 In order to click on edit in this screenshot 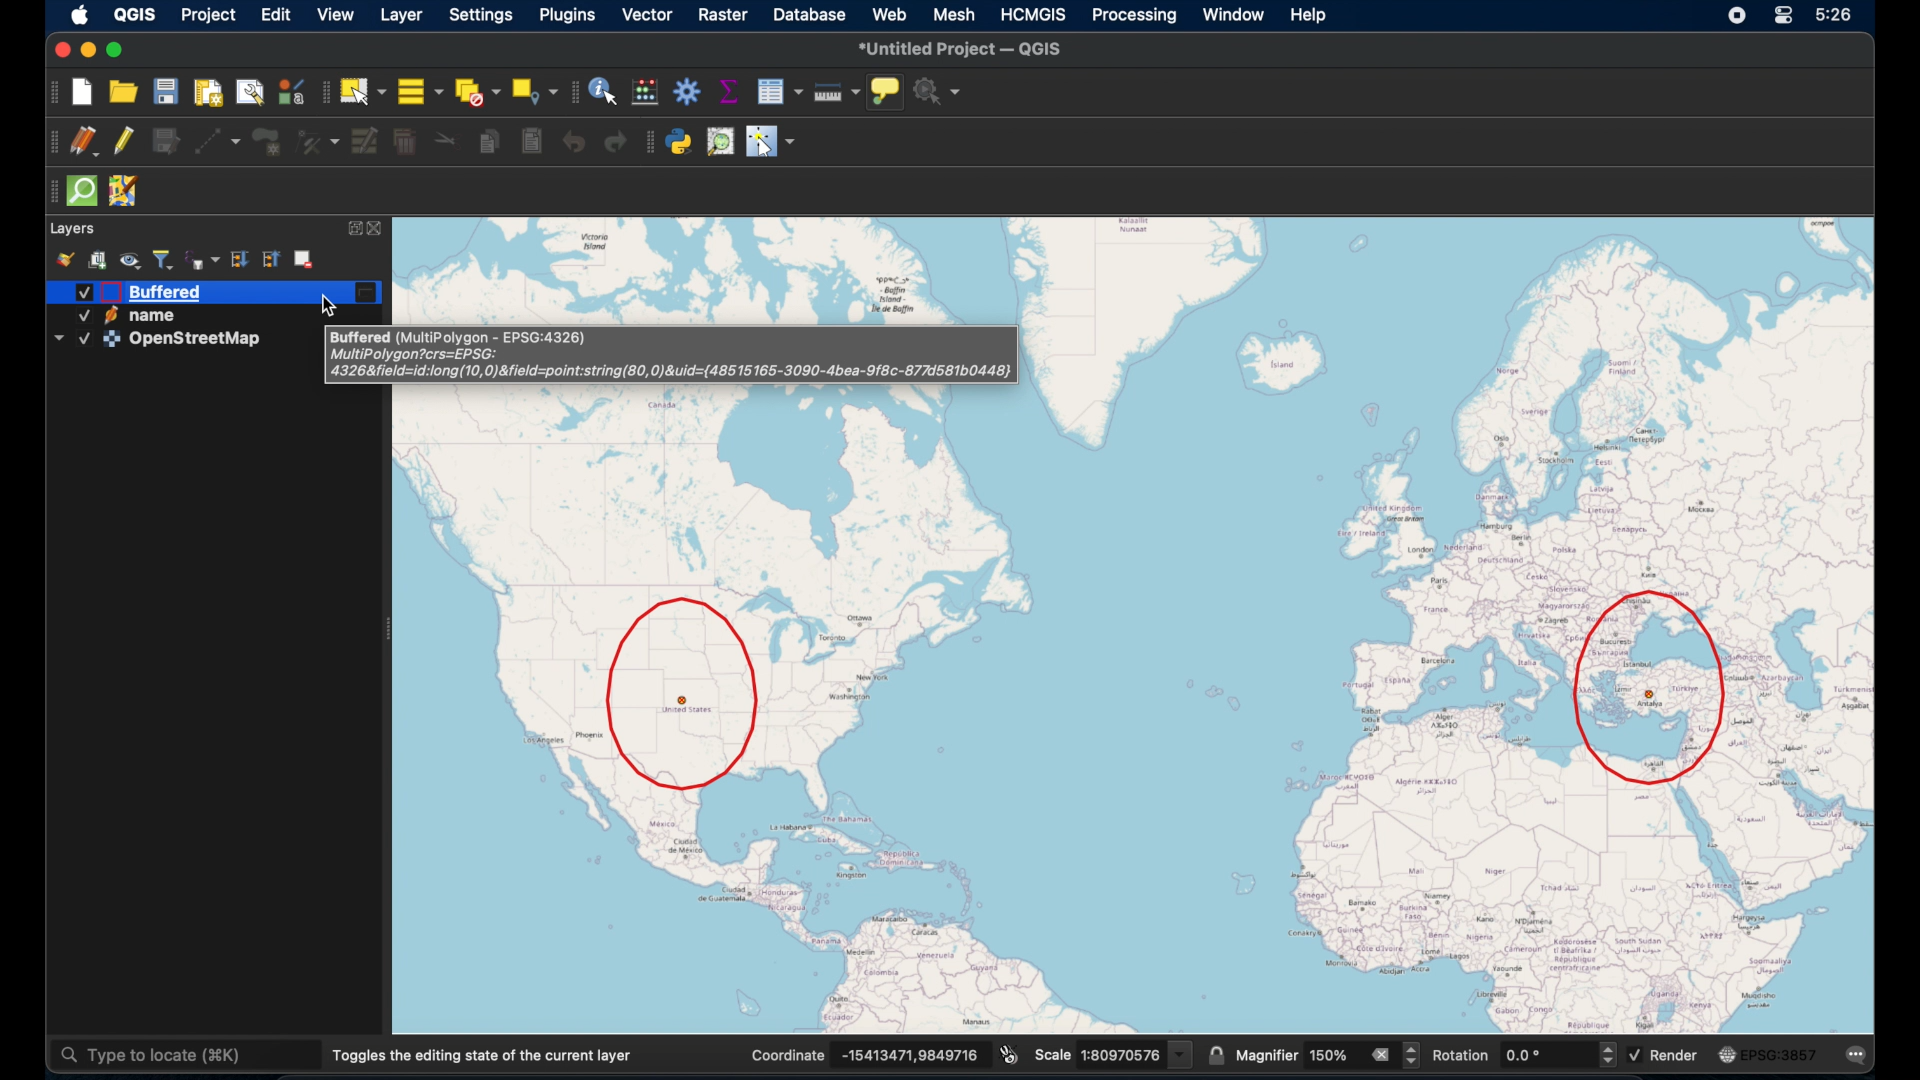, I will do `click(275, 15)`.